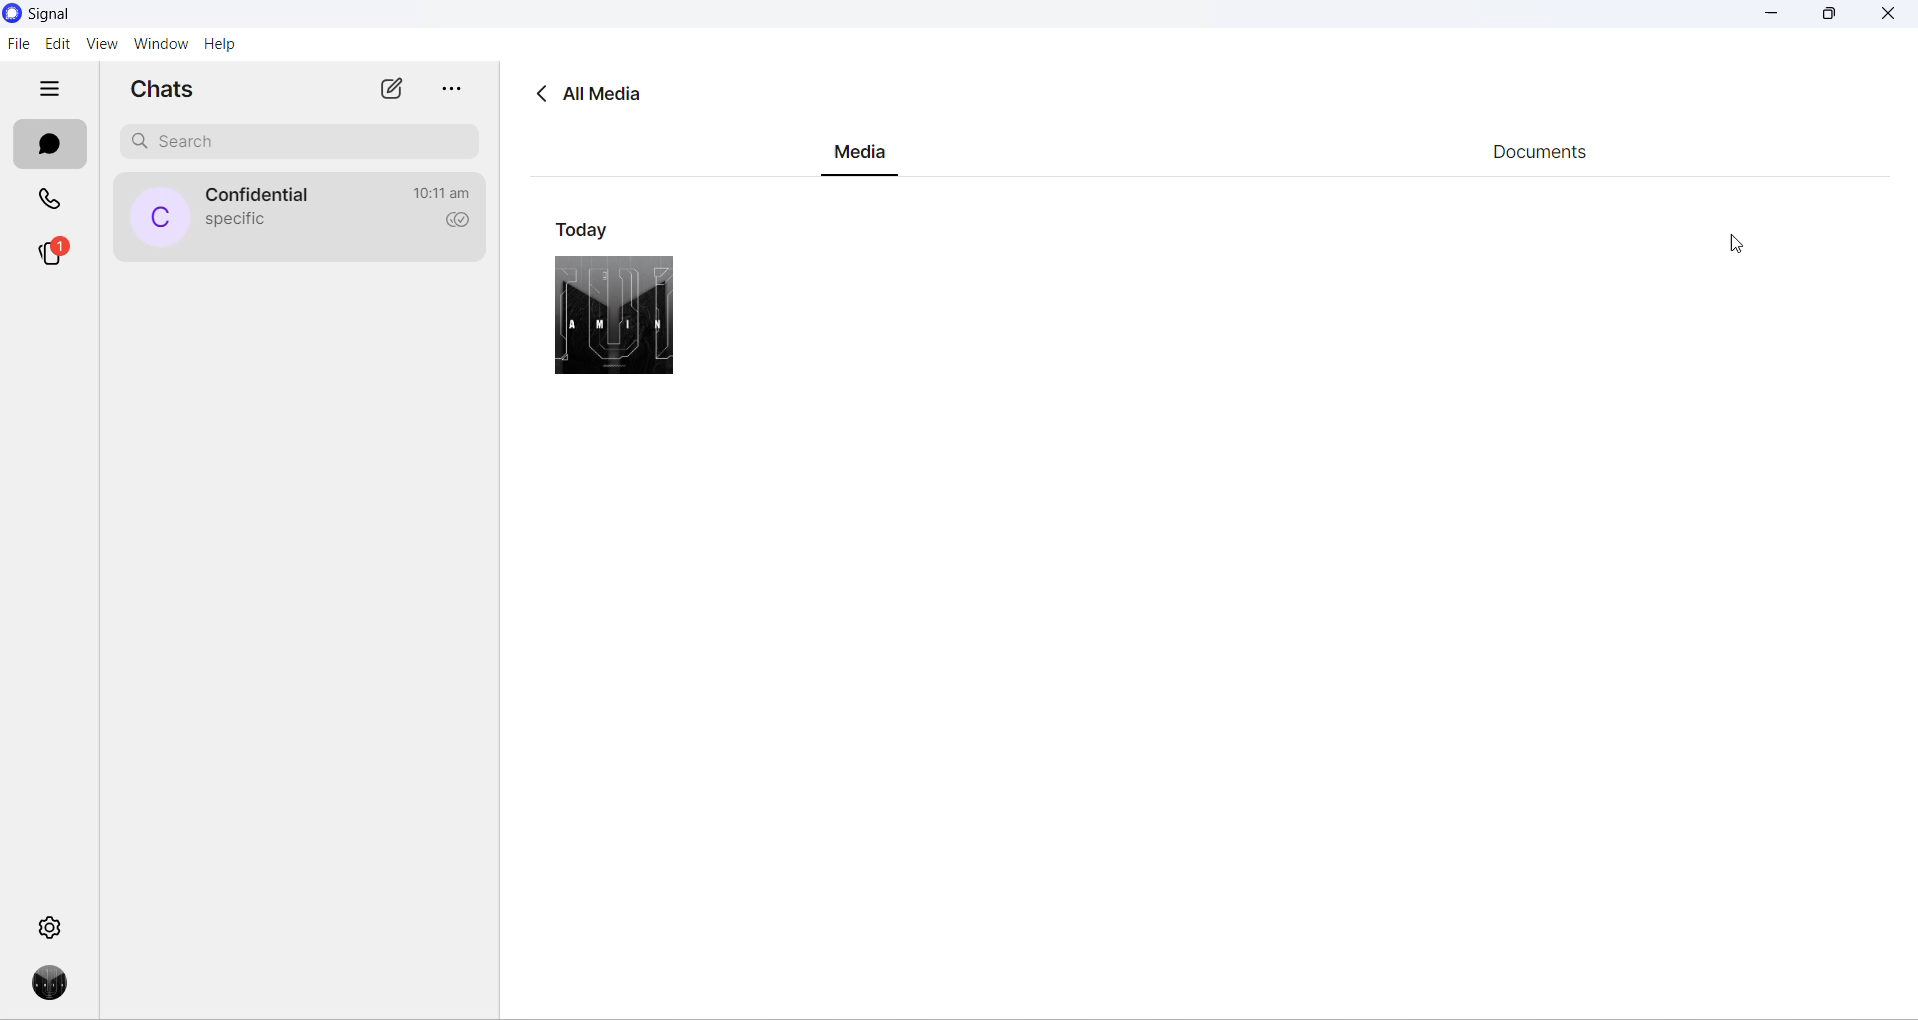 Image resolution: width=1918 pixels, height=1020 pixels. I want to click on profile picture, so click(162, 218).